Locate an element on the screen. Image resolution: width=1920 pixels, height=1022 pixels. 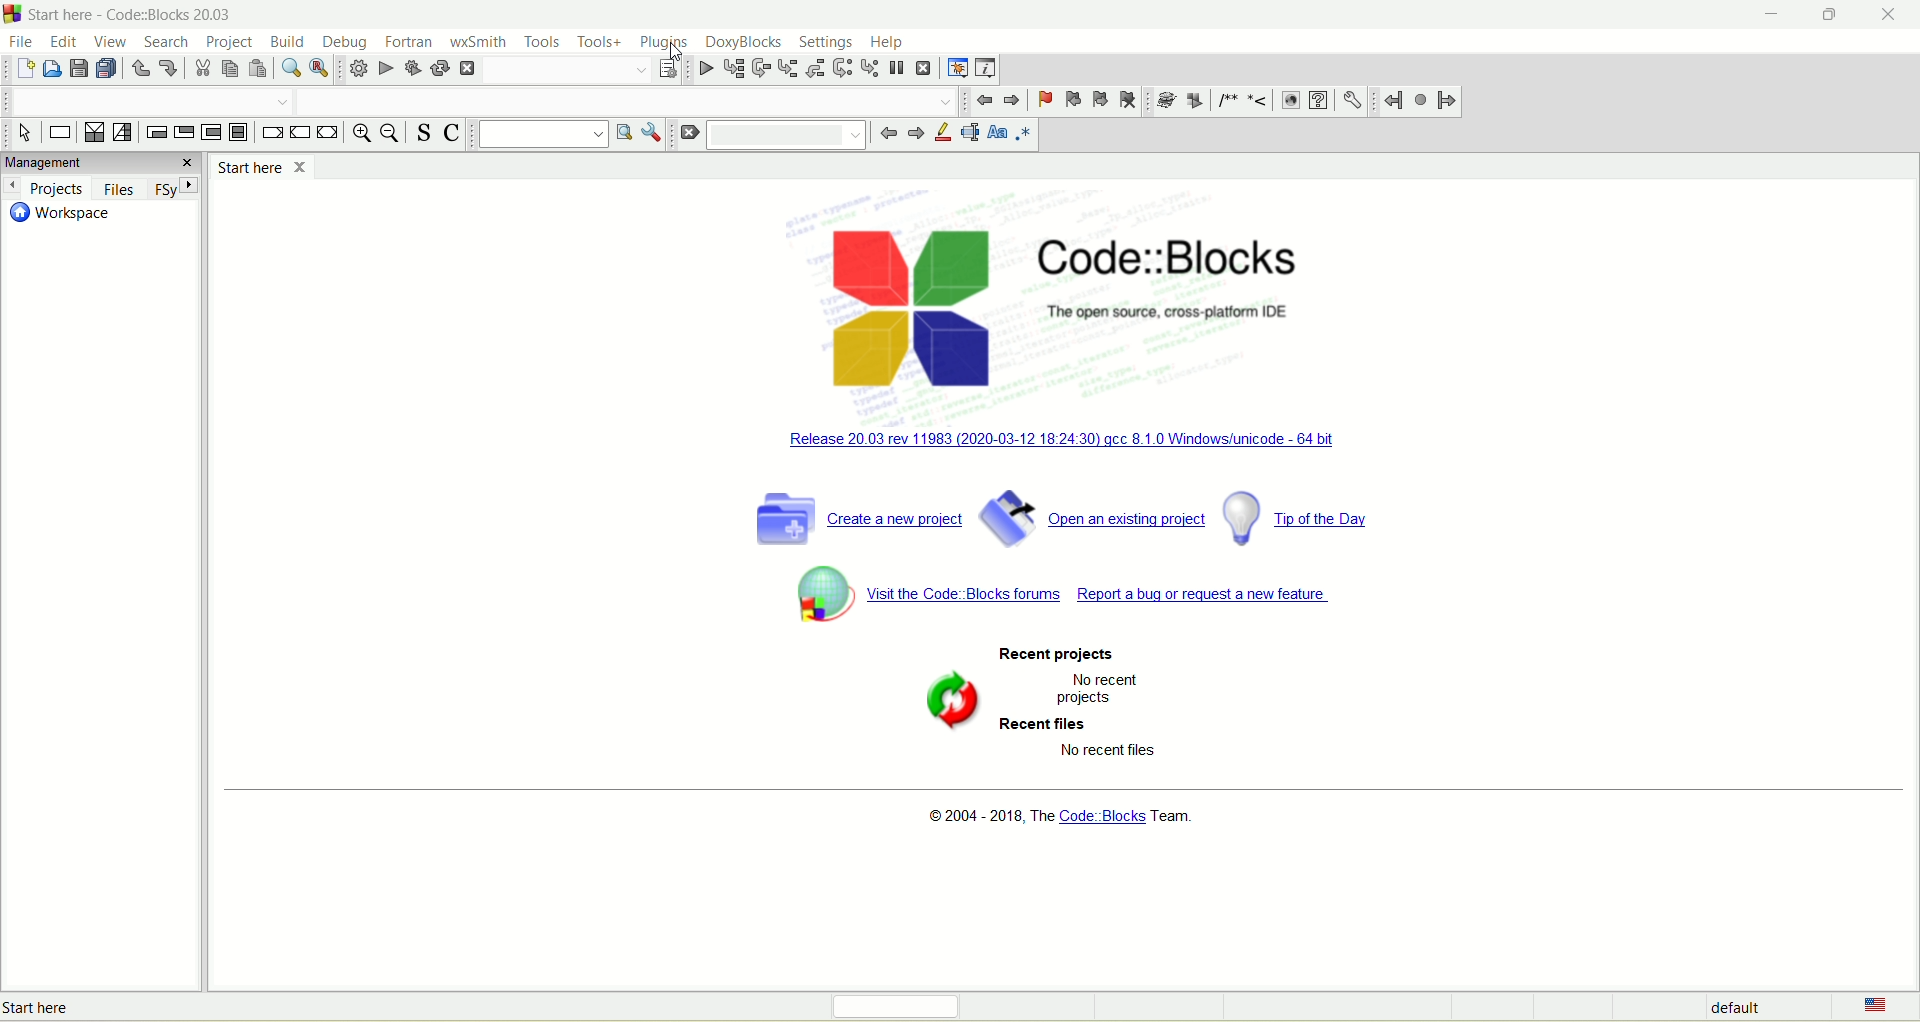
Code completion compiler is located at coordinates (626, 100).